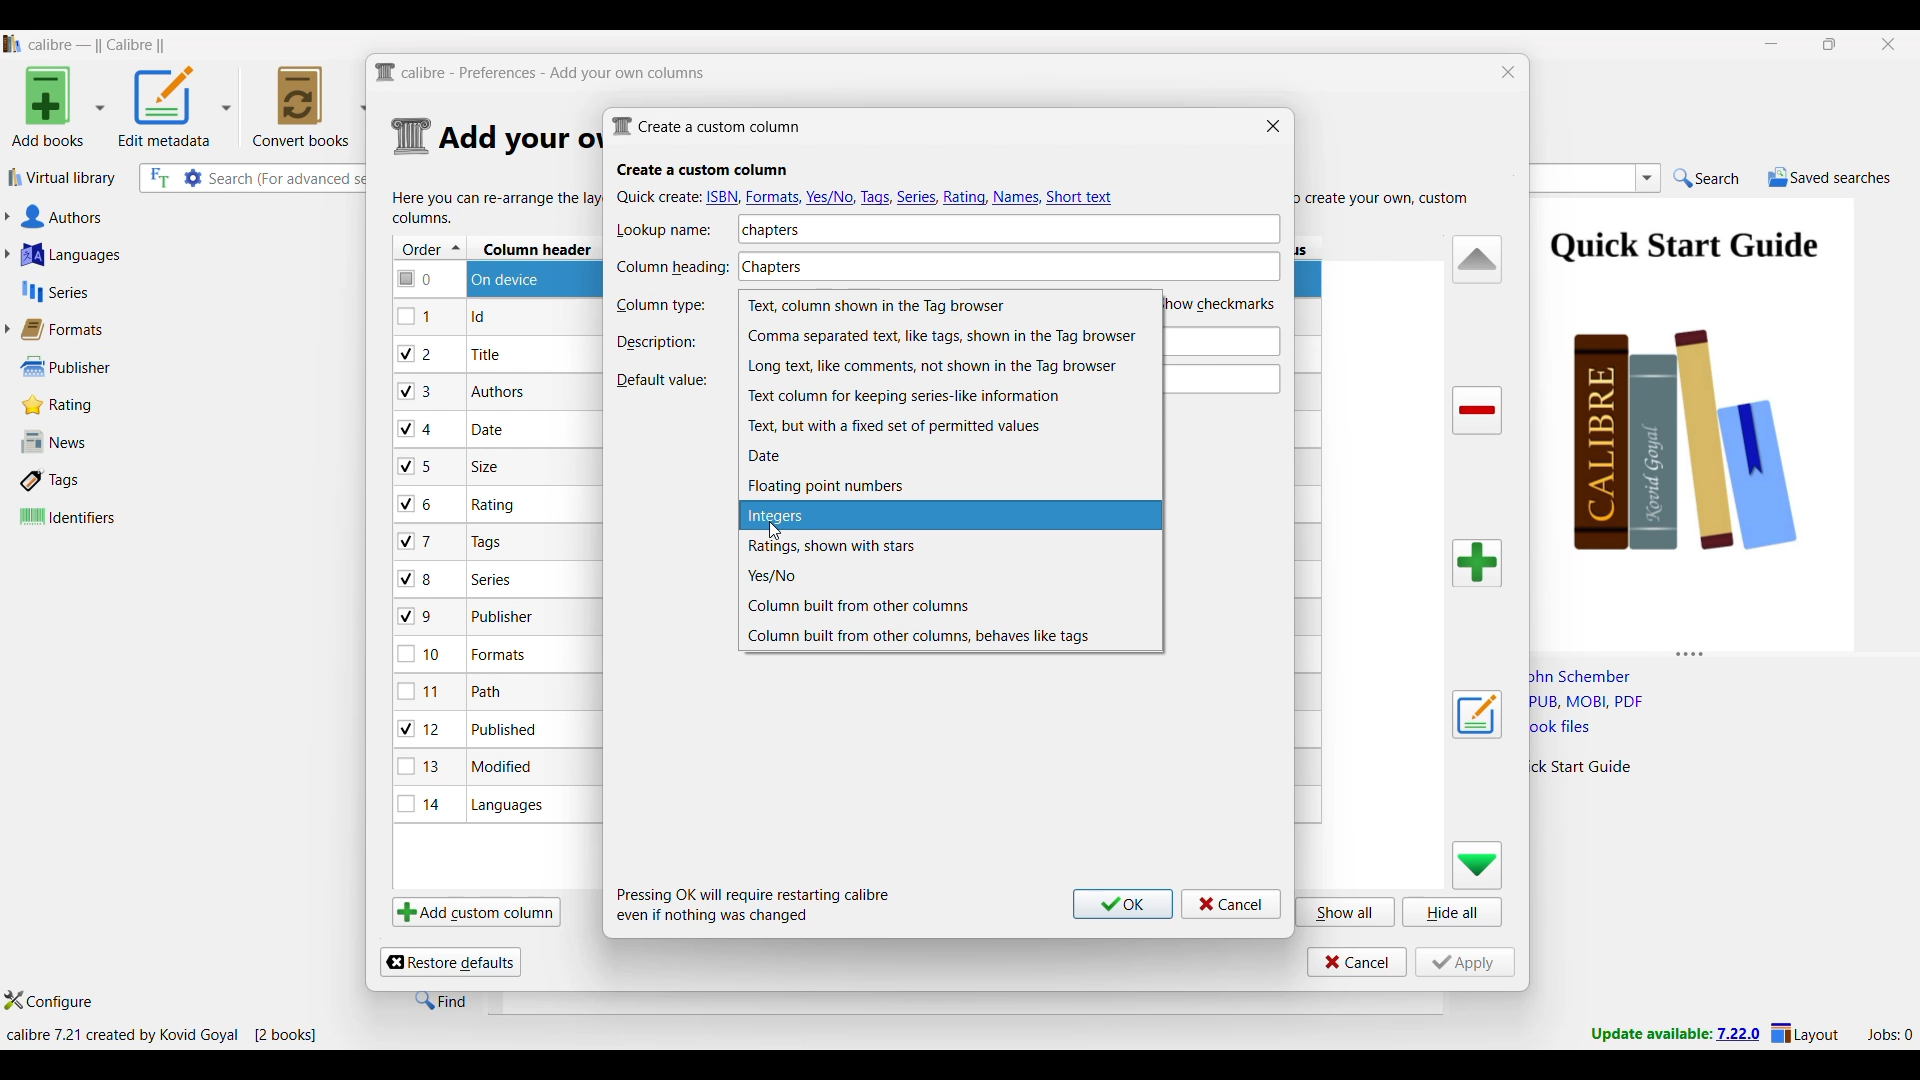 This screenshot has height=1080, width=1920. I want to click on Toggle for Show checkmarks, so click(1223, 303).